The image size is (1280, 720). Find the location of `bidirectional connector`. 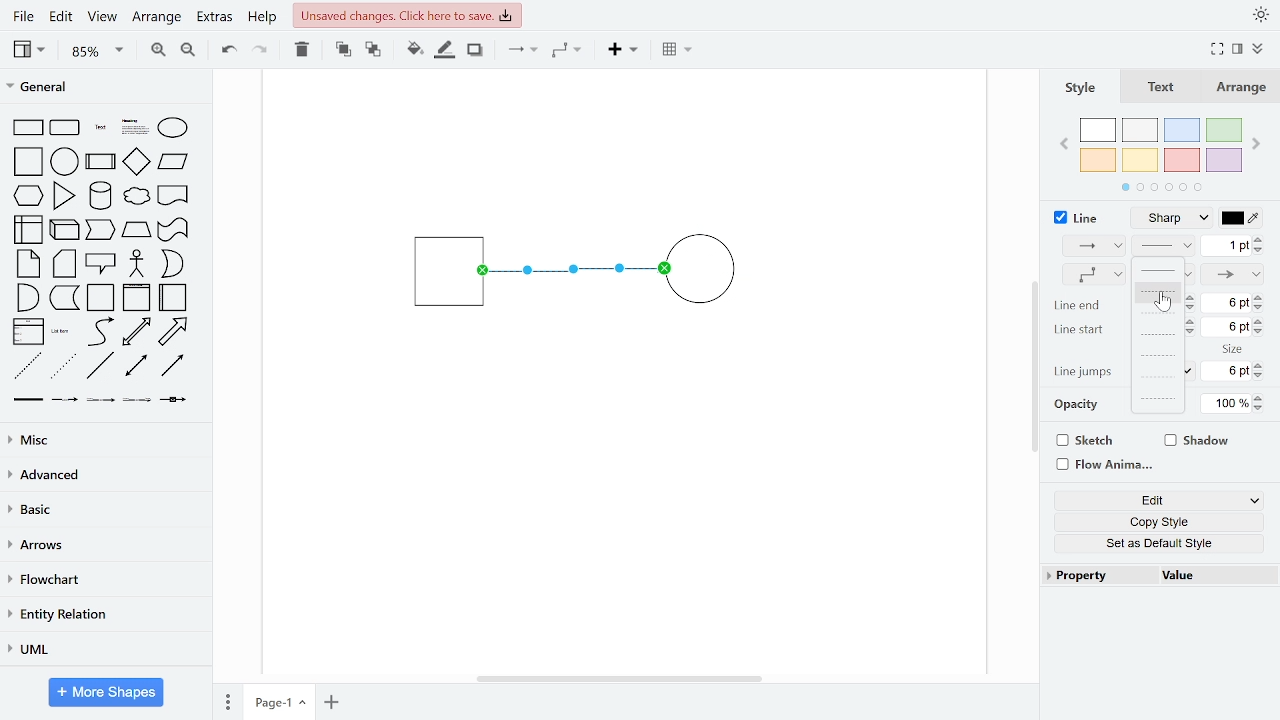

bidirectional connector is located at coordinates (138, 366).